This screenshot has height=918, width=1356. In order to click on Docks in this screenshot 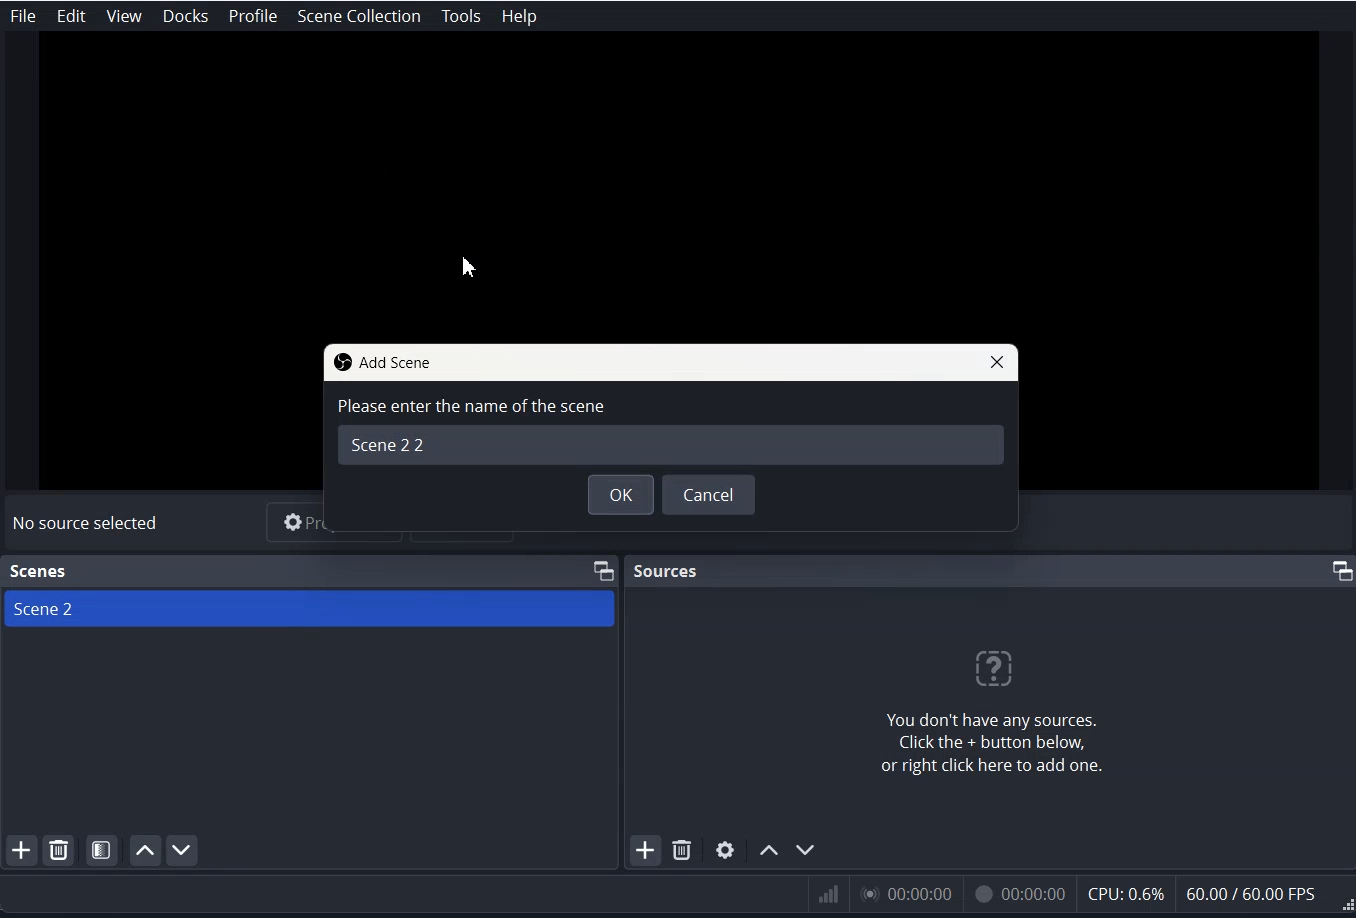, I will do `click(188, 16)`.